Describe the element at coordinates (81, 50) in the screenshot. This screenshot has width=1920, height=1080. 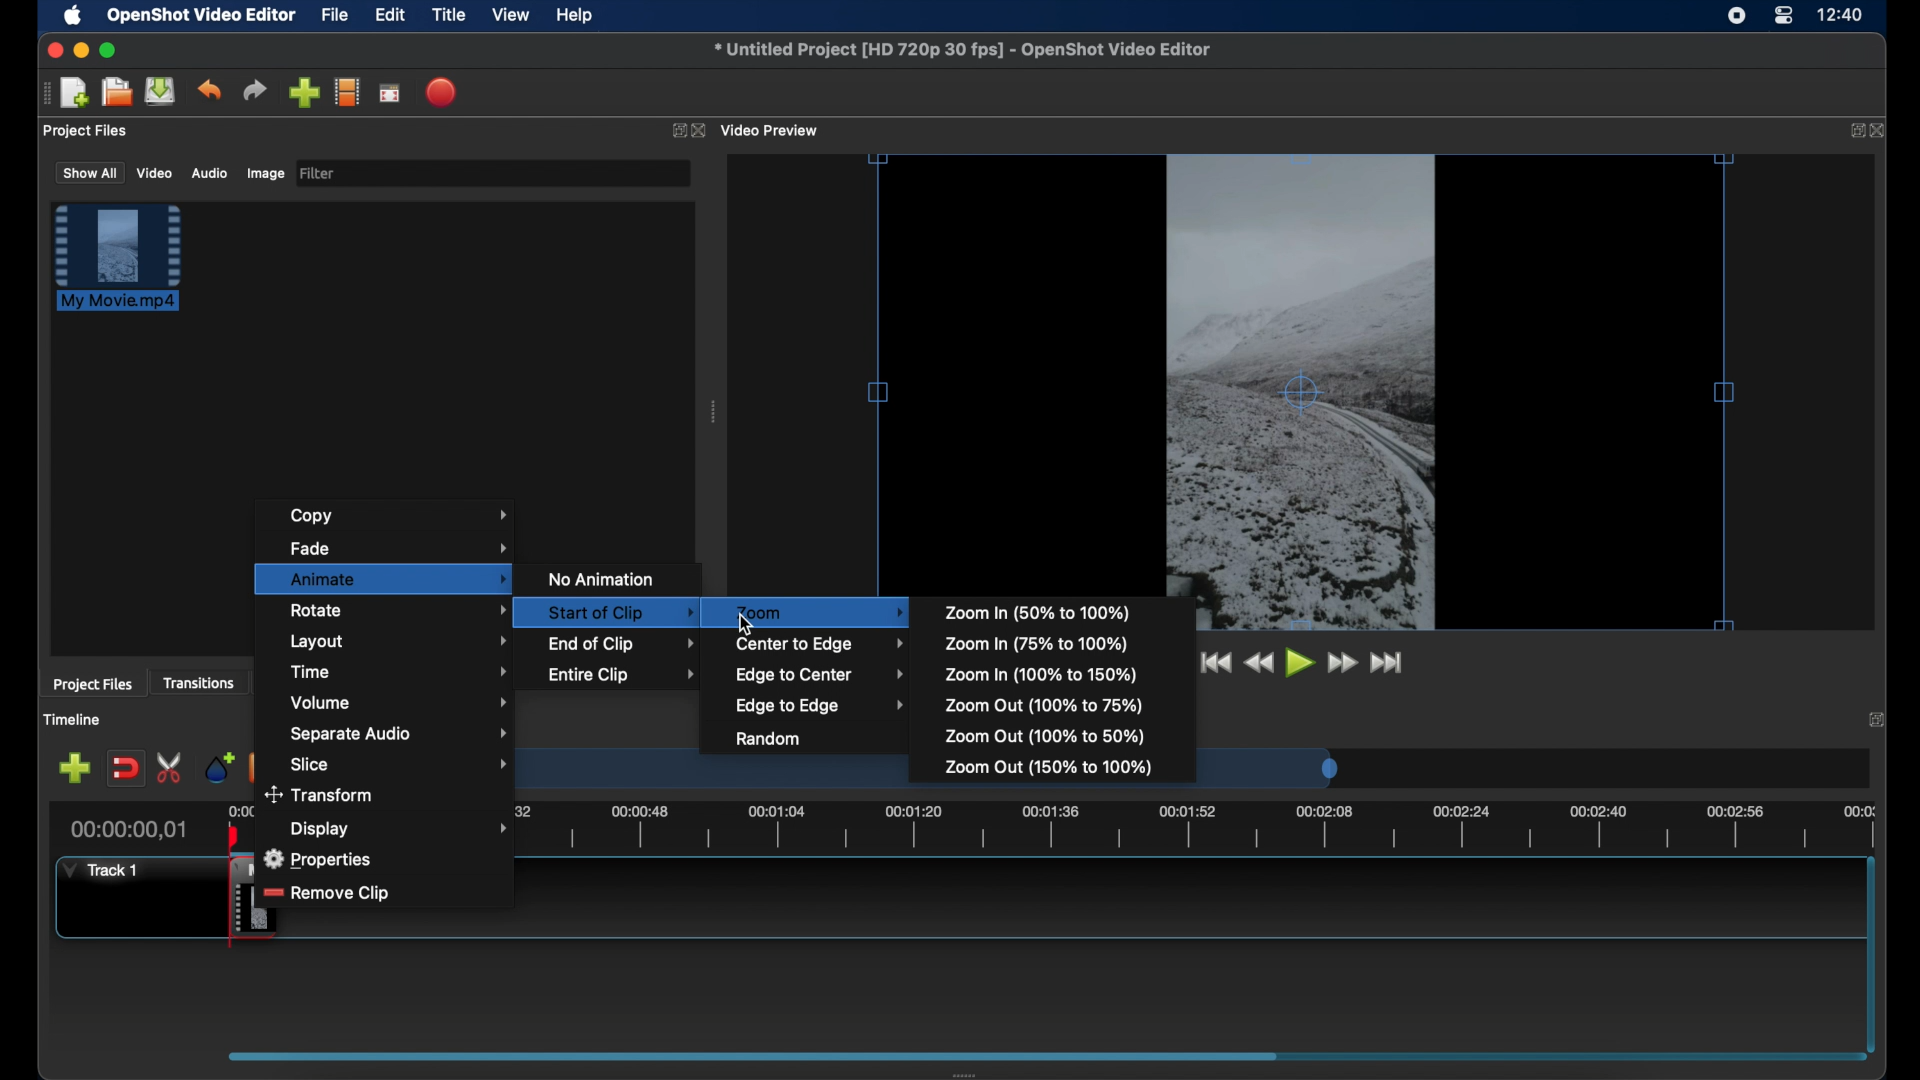
I see `minimize` at that location.